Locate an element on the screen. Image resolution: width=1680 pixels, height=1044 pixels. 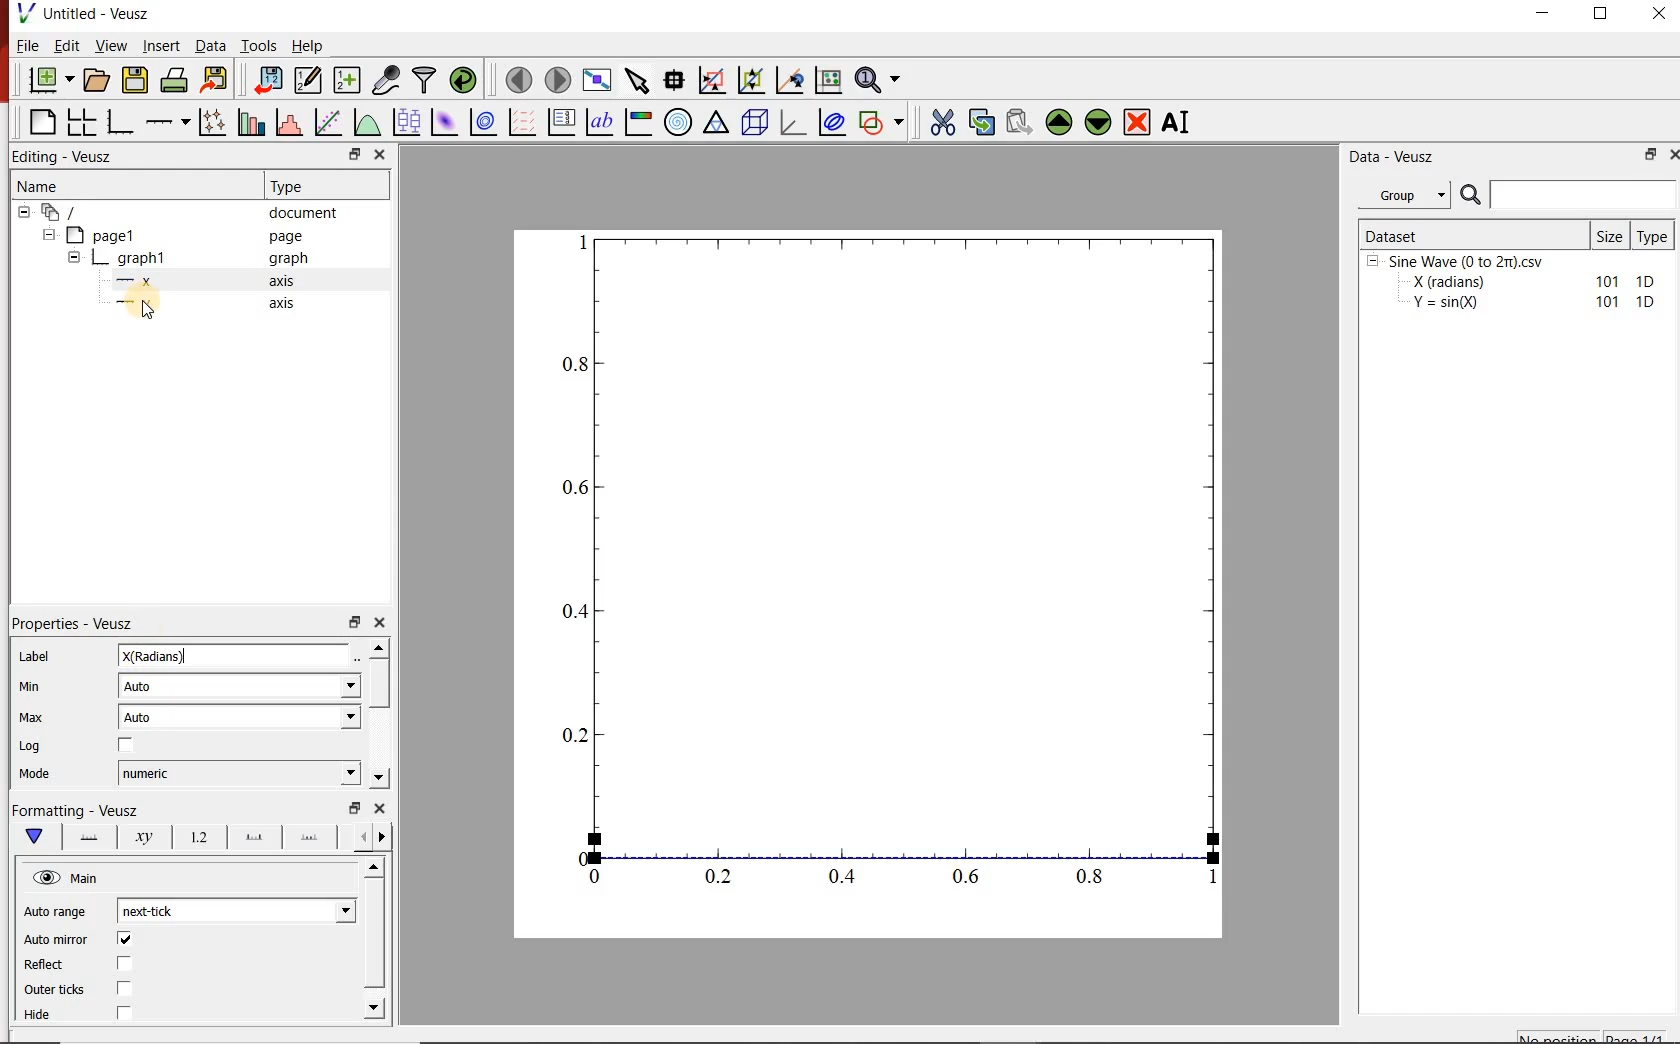
Close is located at coordinates (1670, 157).